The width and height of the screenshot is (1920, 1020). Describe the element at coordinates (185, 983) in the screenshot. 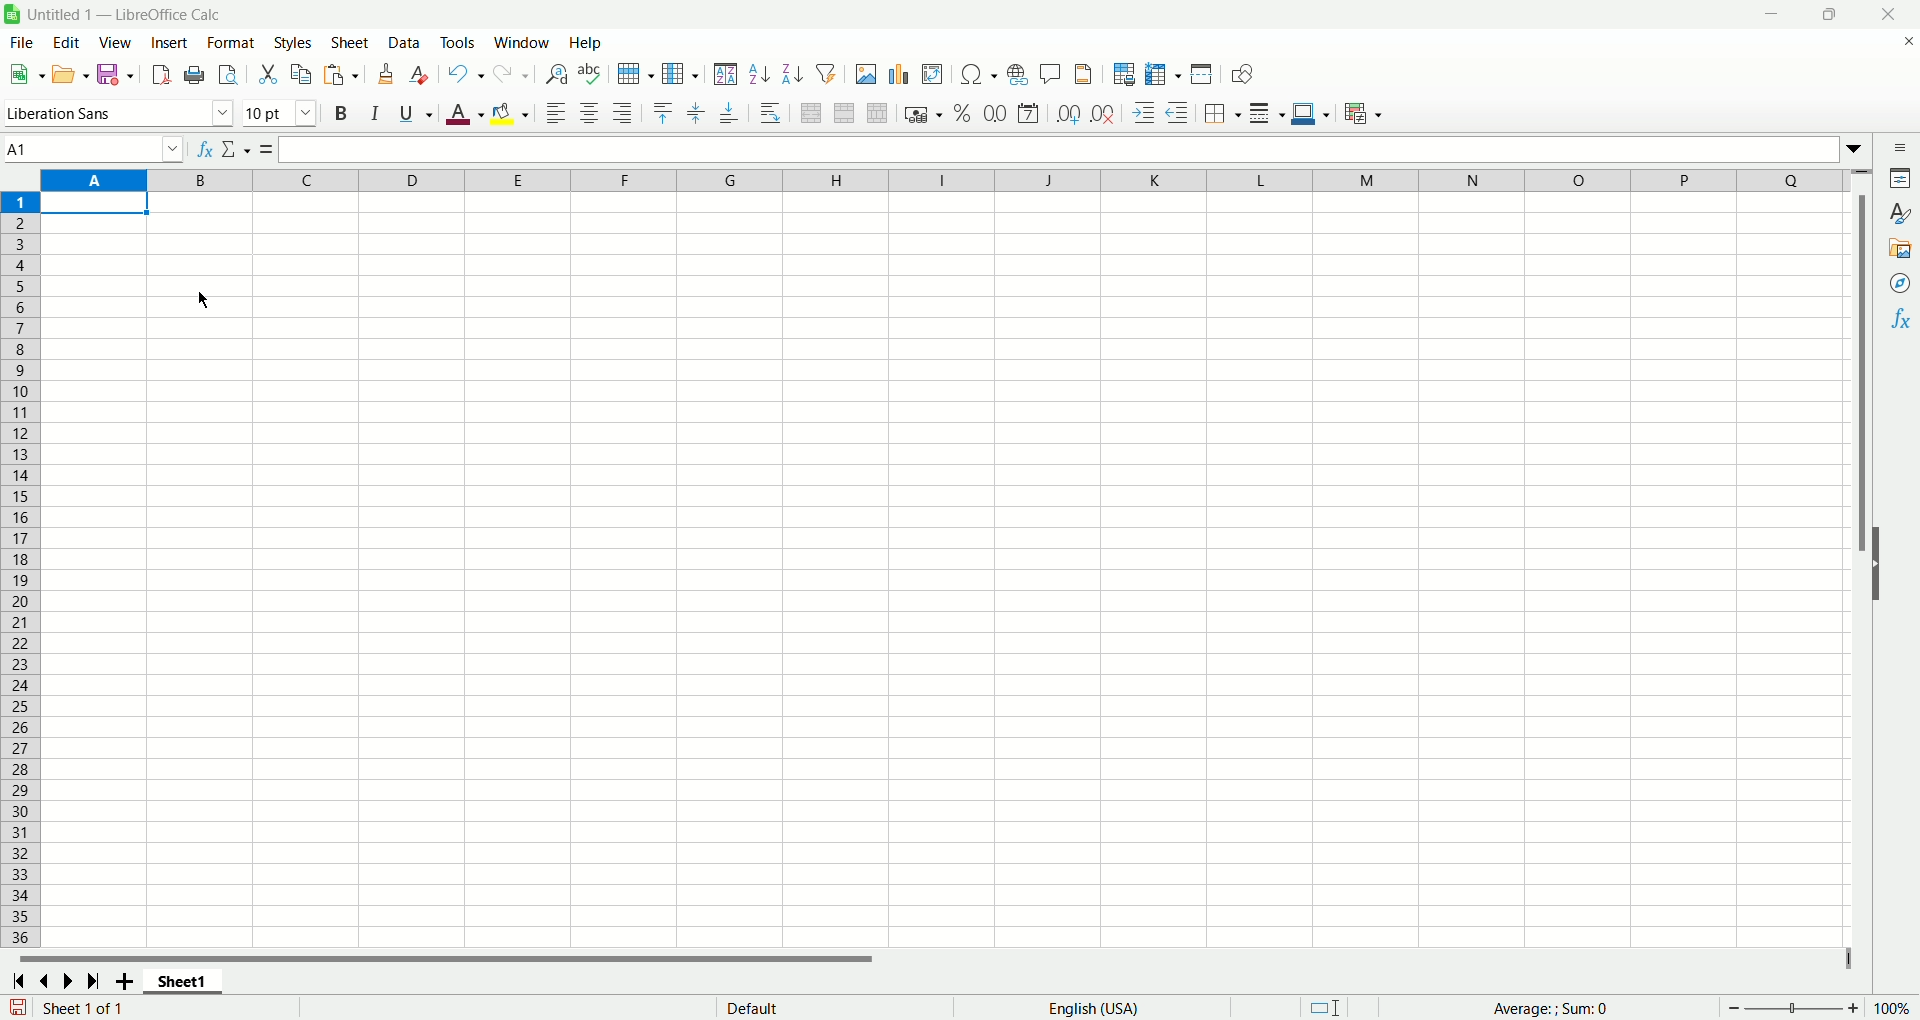

I see `sheet1` at that location.